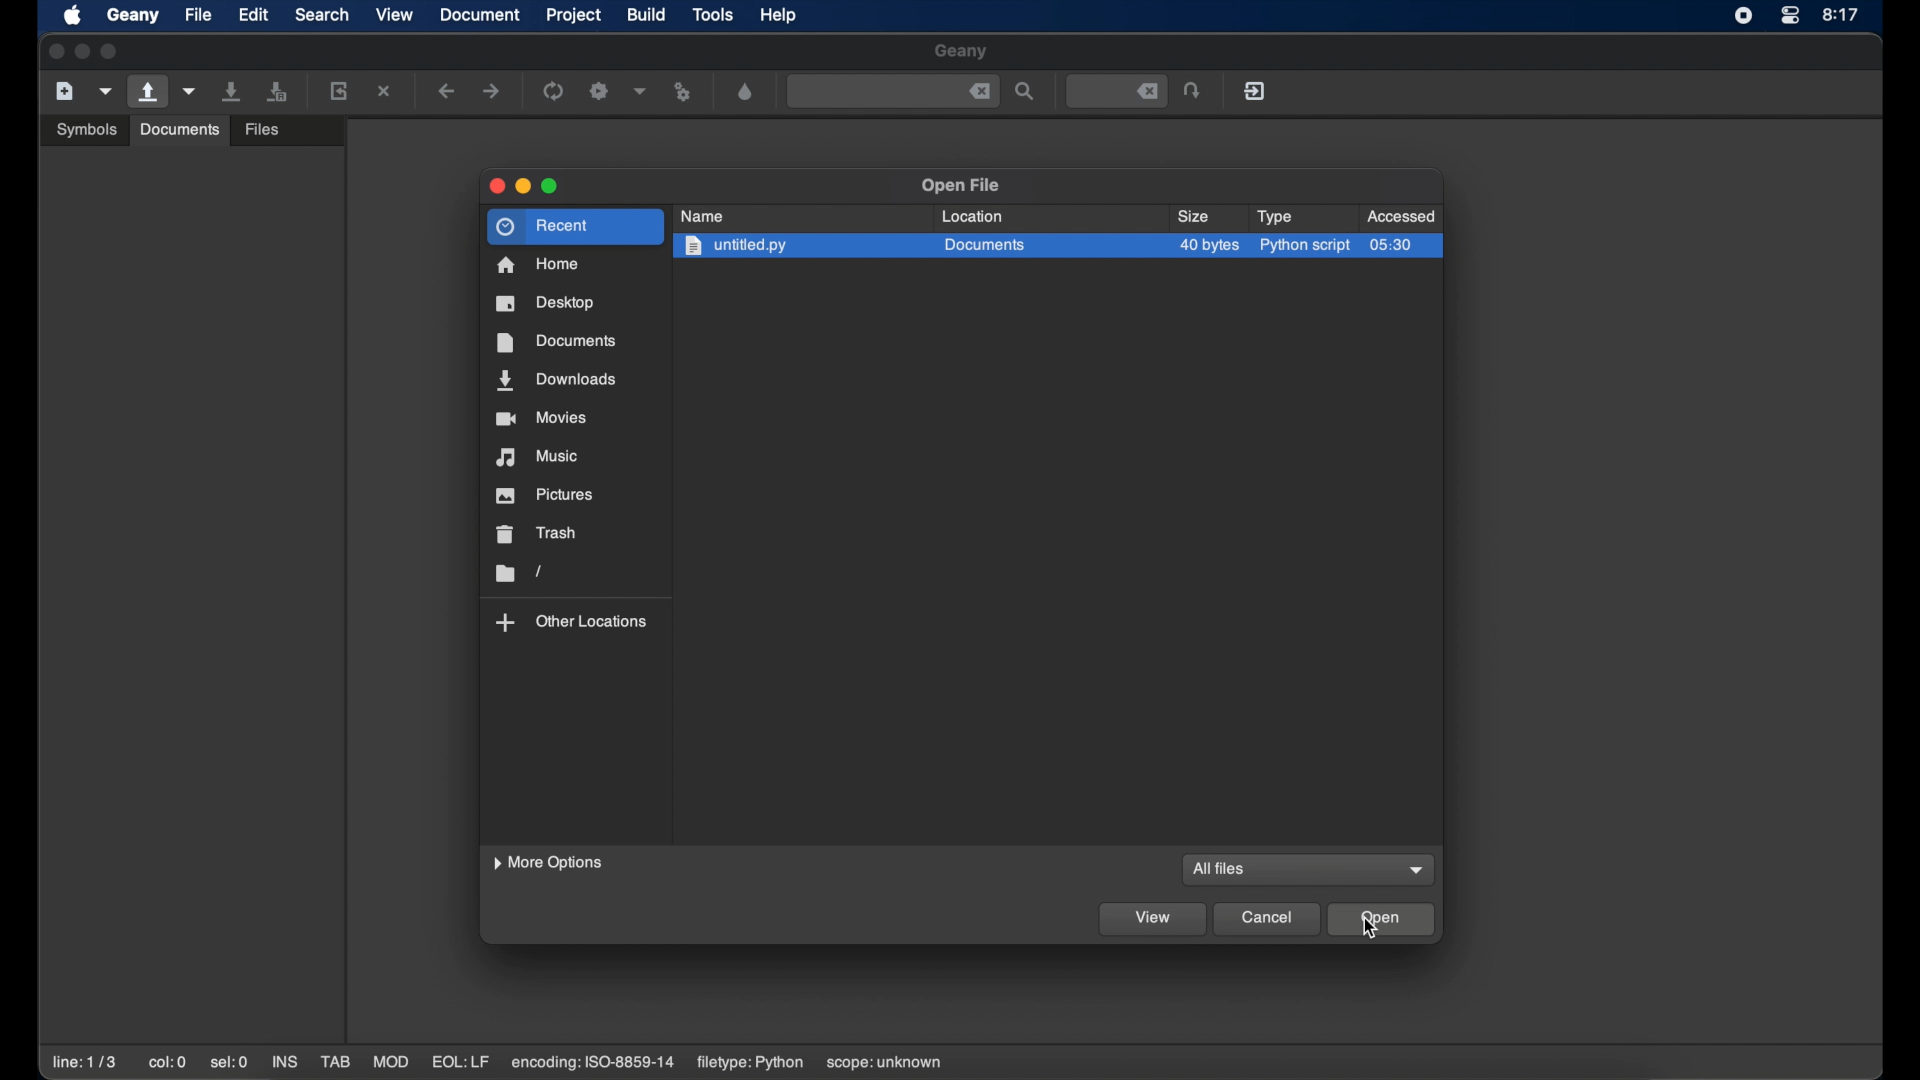  What do you see at coordinates (960, 51) in the screenshot?
I see `geany` at bounding box center [960, 51].